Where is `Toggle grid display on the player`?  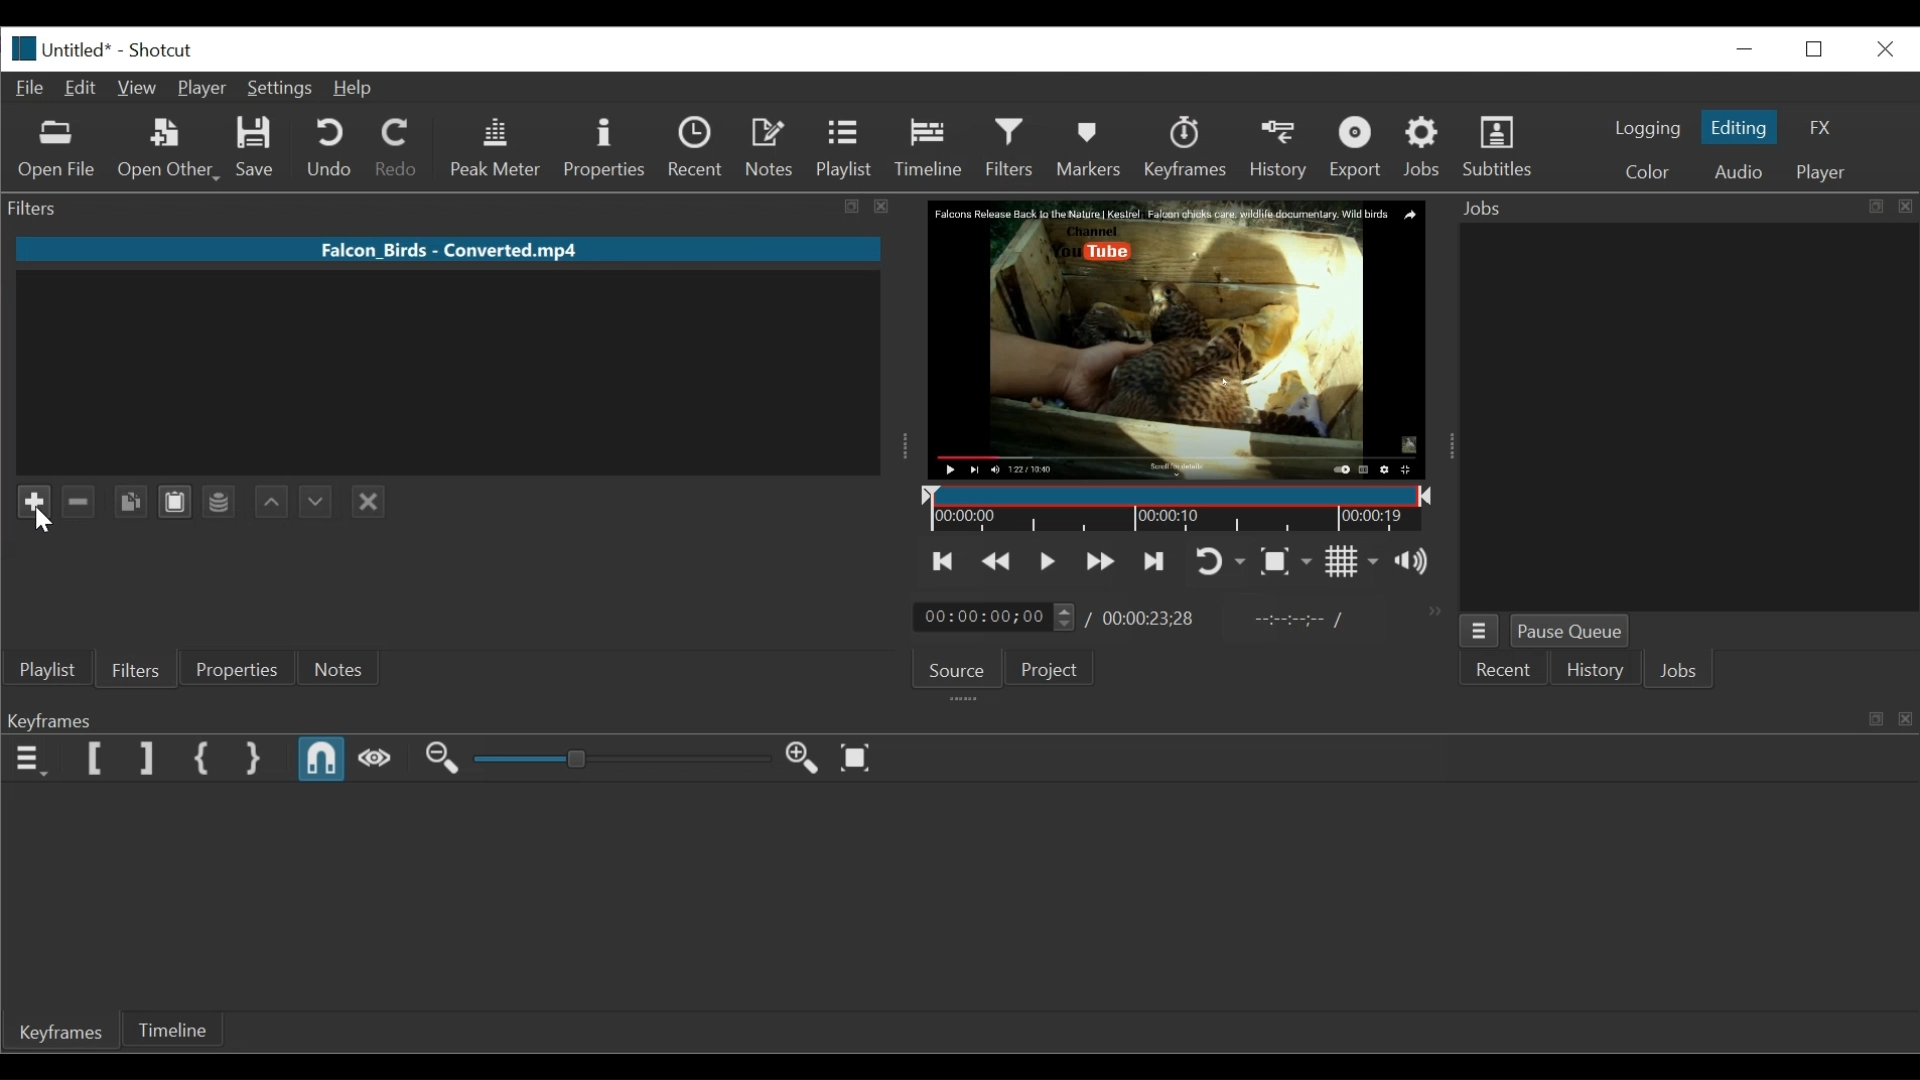 Toggle grid display on the player is located at coordinates (1353, 562).